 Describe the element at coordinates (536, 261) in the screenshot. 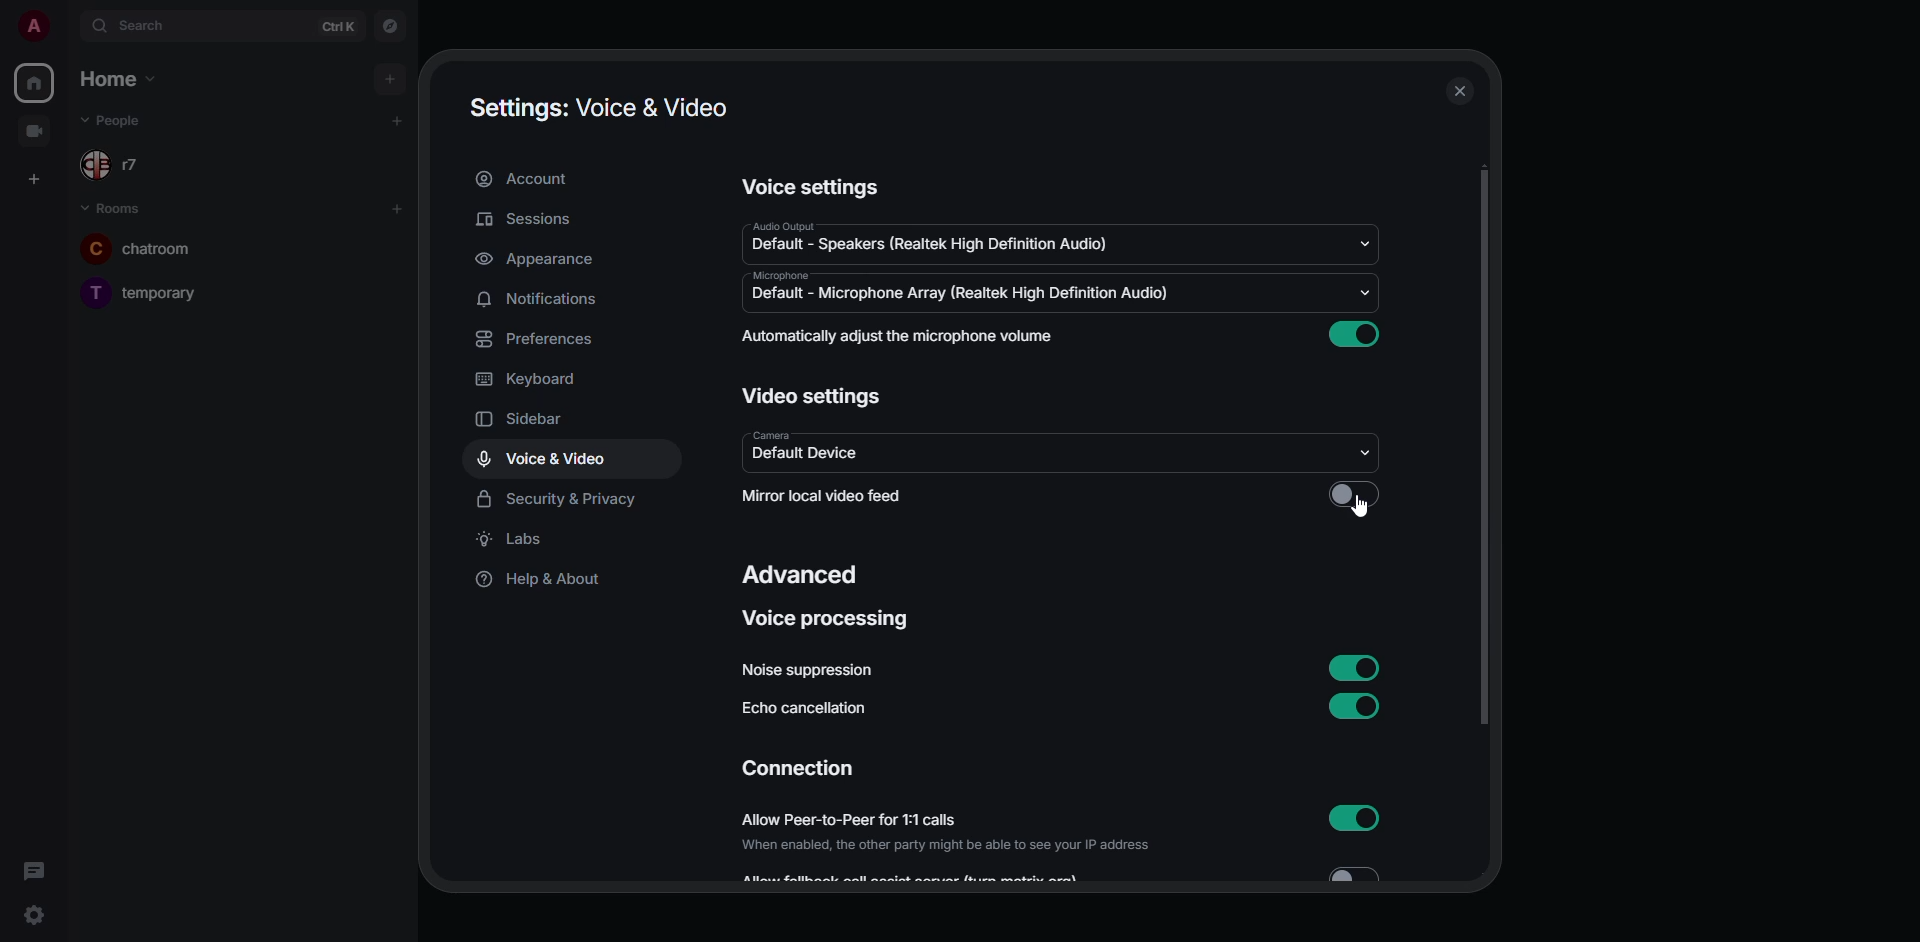

I see `appearance` at that location.